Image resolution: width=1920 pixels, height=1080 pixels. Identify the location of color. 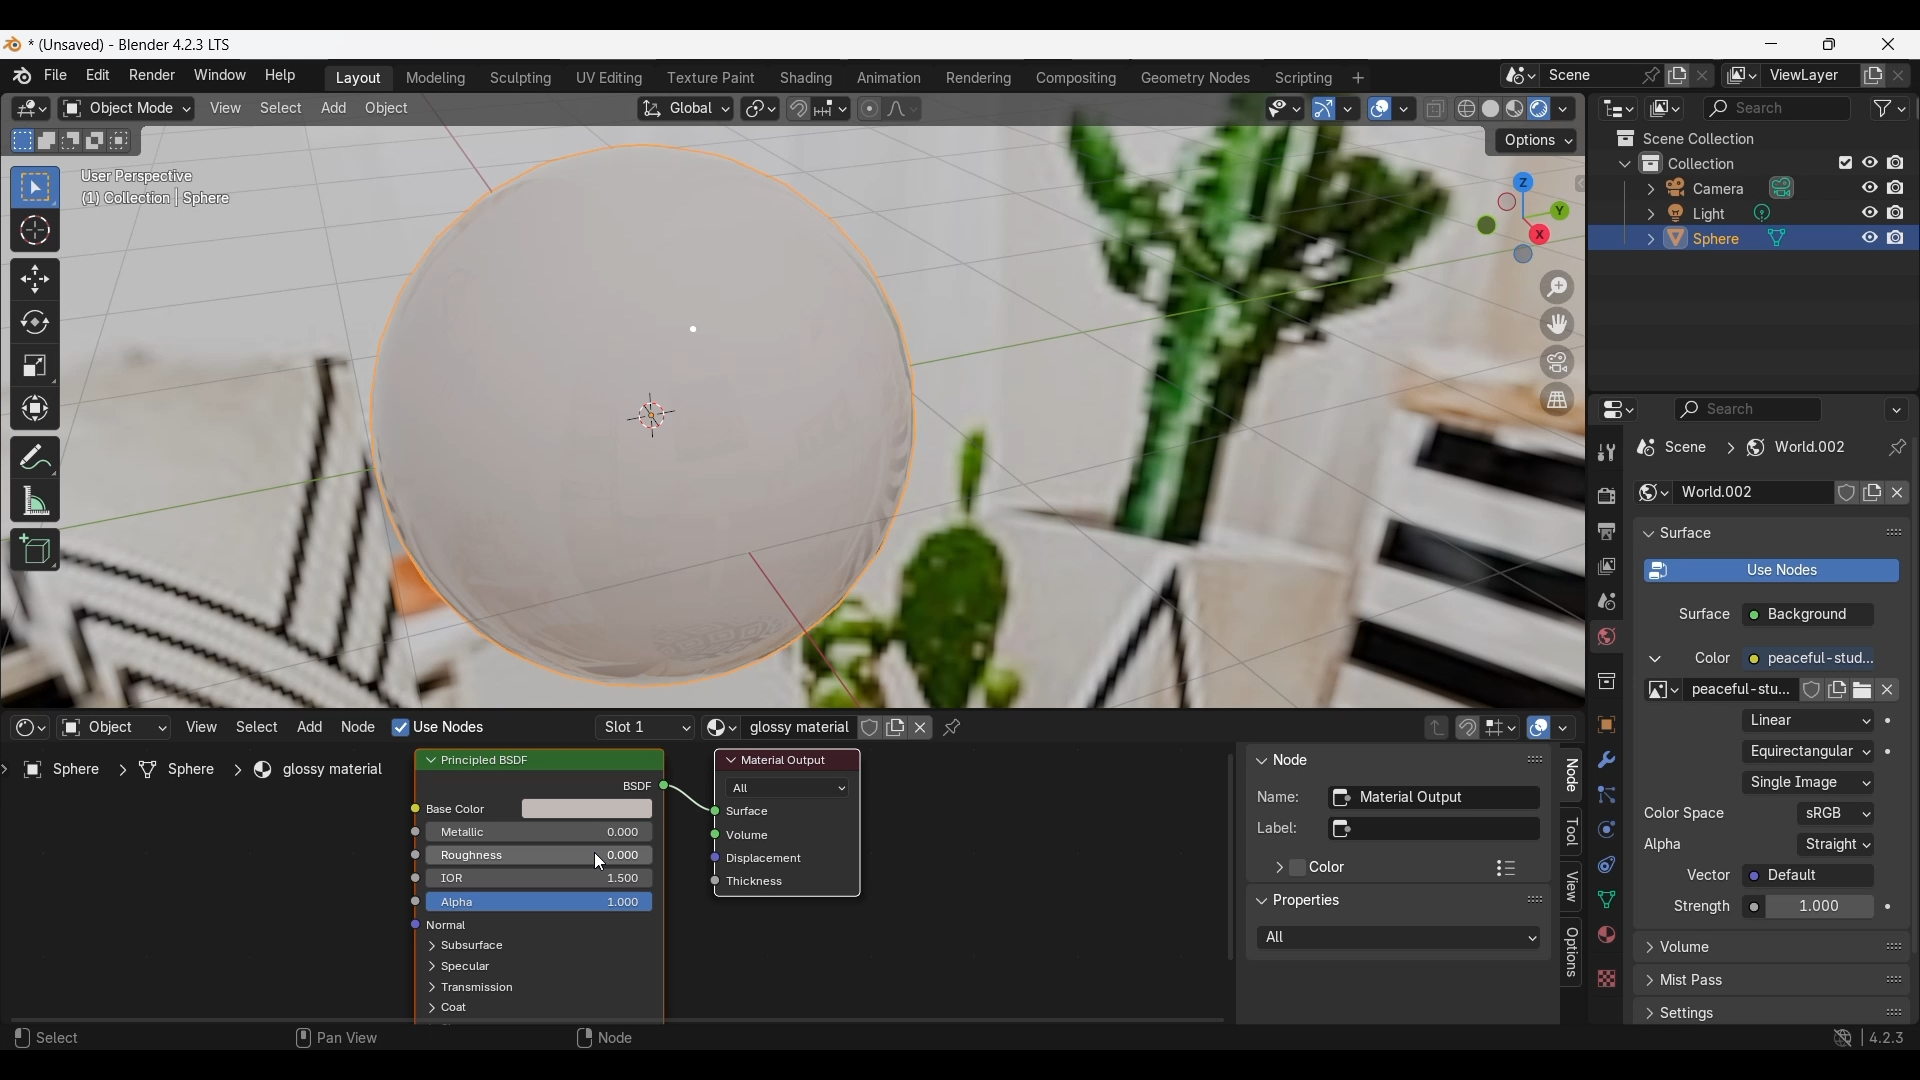
(1713, 659).